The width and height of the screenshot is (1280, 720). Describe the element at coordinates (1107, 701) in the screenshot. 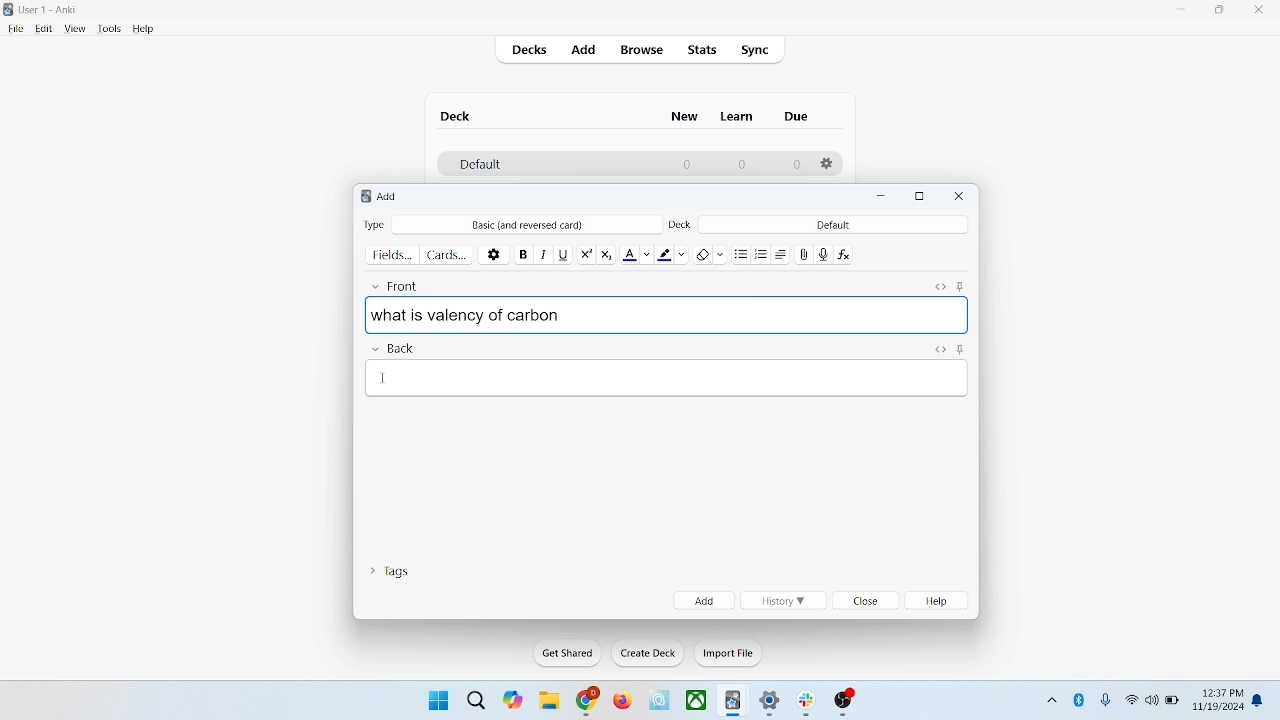

I see `microphone` at that location.